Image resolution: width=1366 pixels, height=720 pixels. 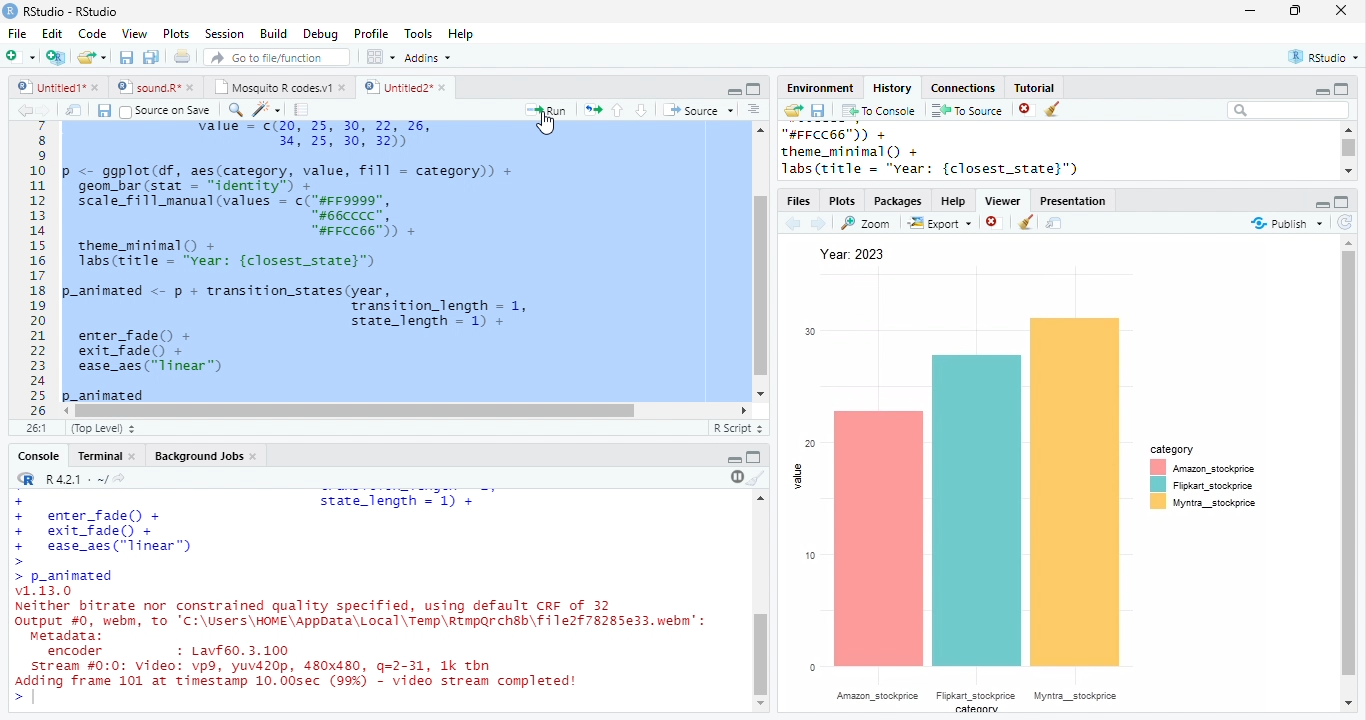 I want to click on scroll bar, so click(x=1347, y=464).